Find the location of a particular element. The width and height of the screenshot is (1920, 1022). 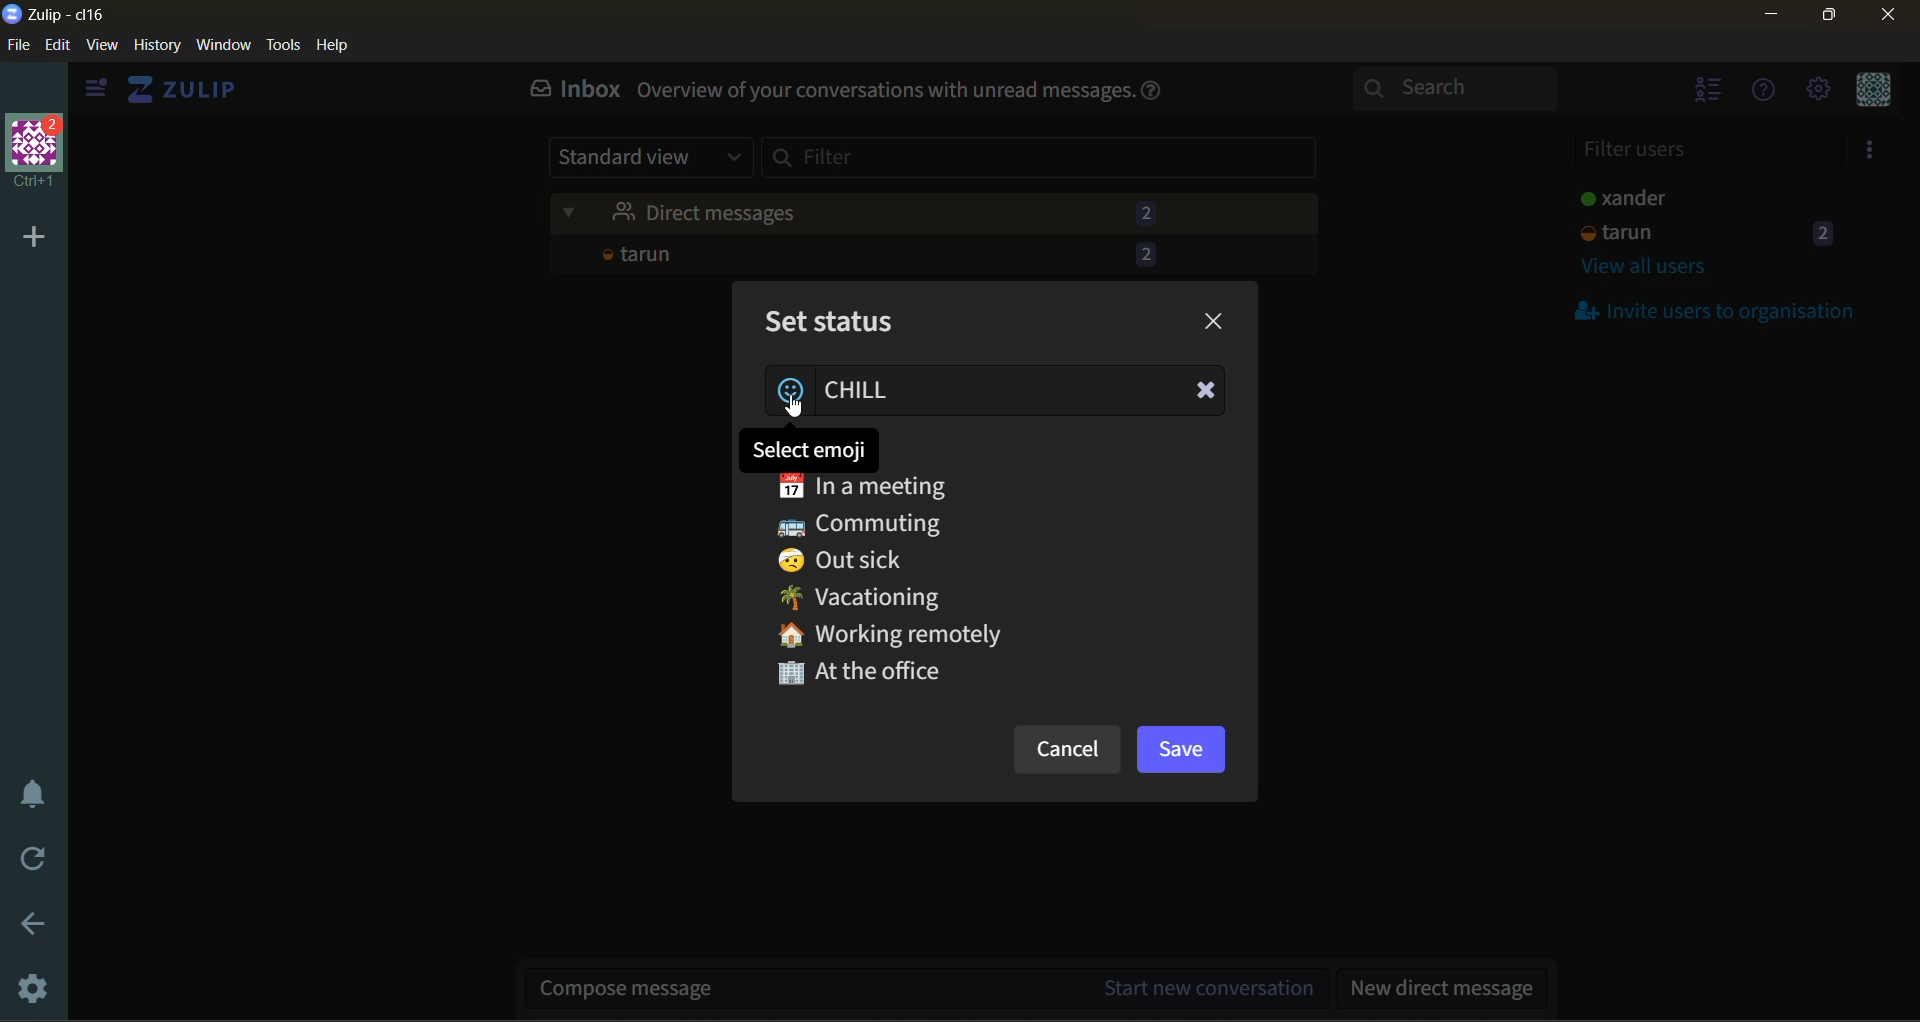

set status is located at coordinates (833, 323).